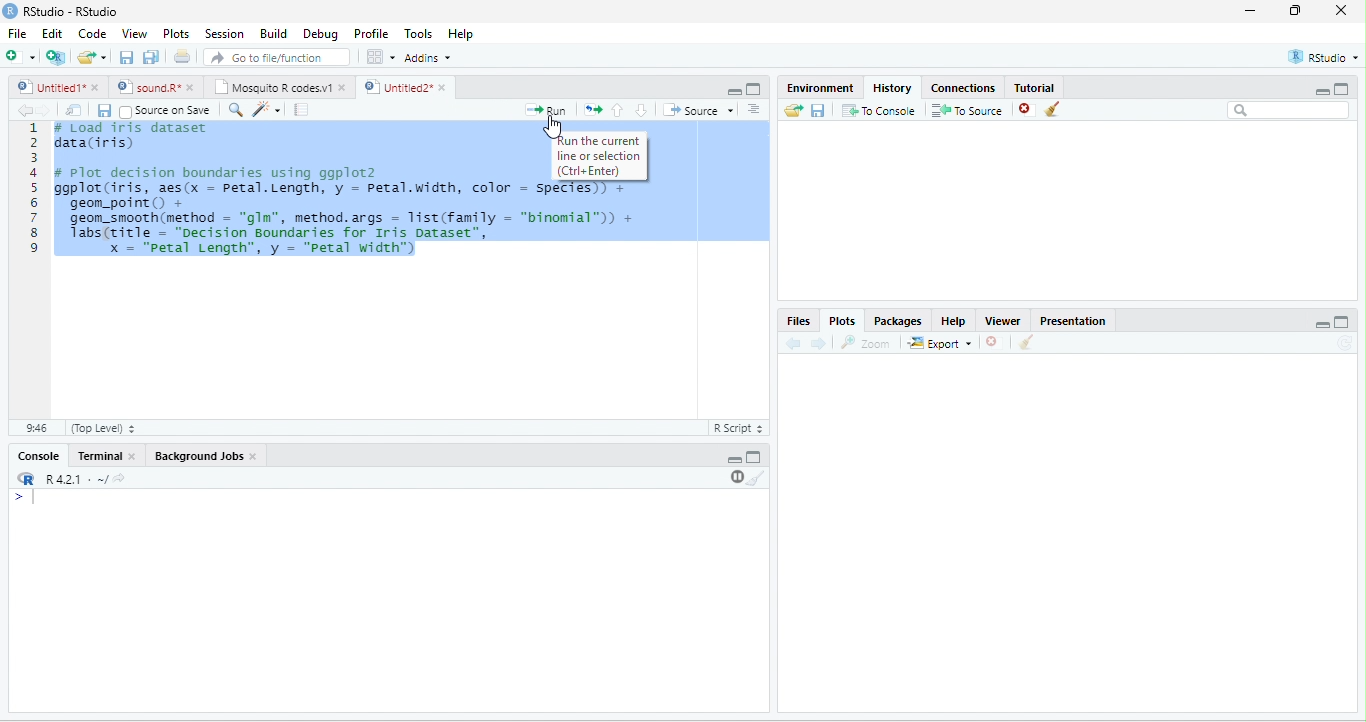 The image size is (1366, 722). What do you see at coordinates (1321, 92) in the screenshot?
I see `minimize` at bounding box center [1321, 92].